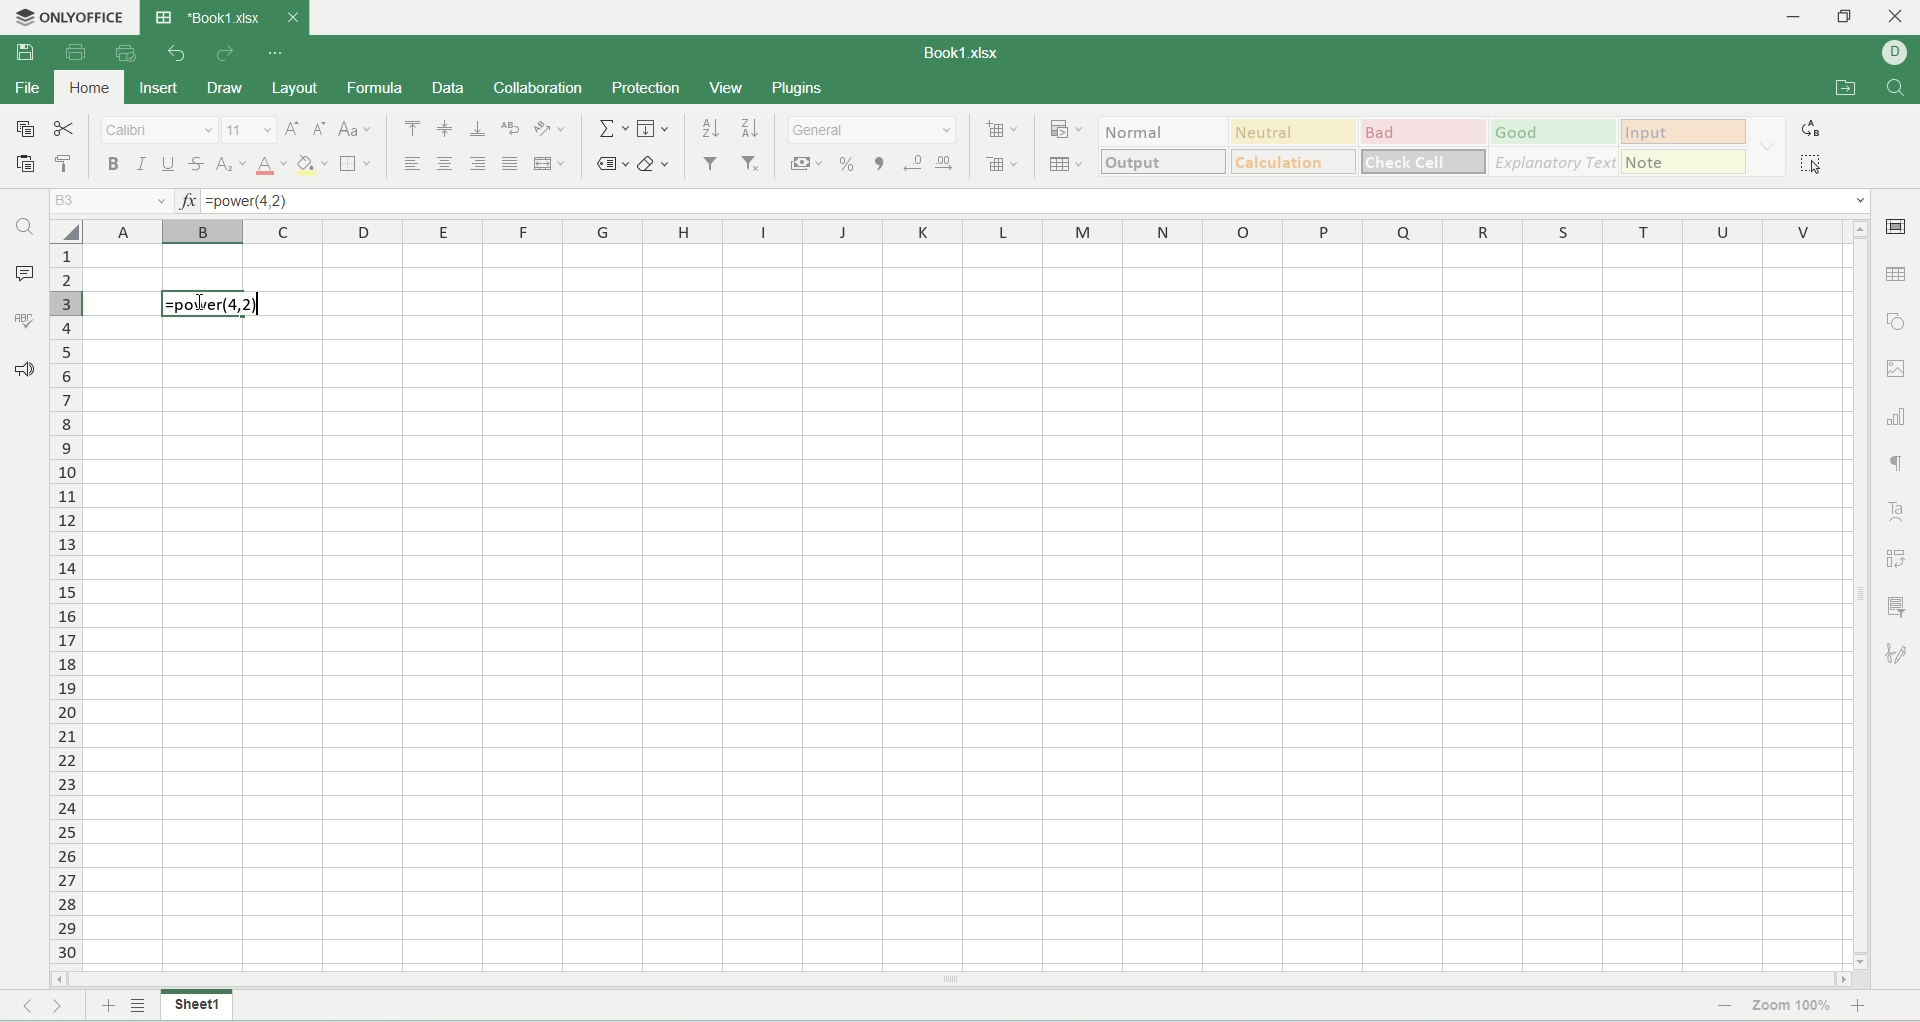 Image resolution: width=1920 pixels, height=1022 pixels. I want to click on normal, so click(1166, 131).